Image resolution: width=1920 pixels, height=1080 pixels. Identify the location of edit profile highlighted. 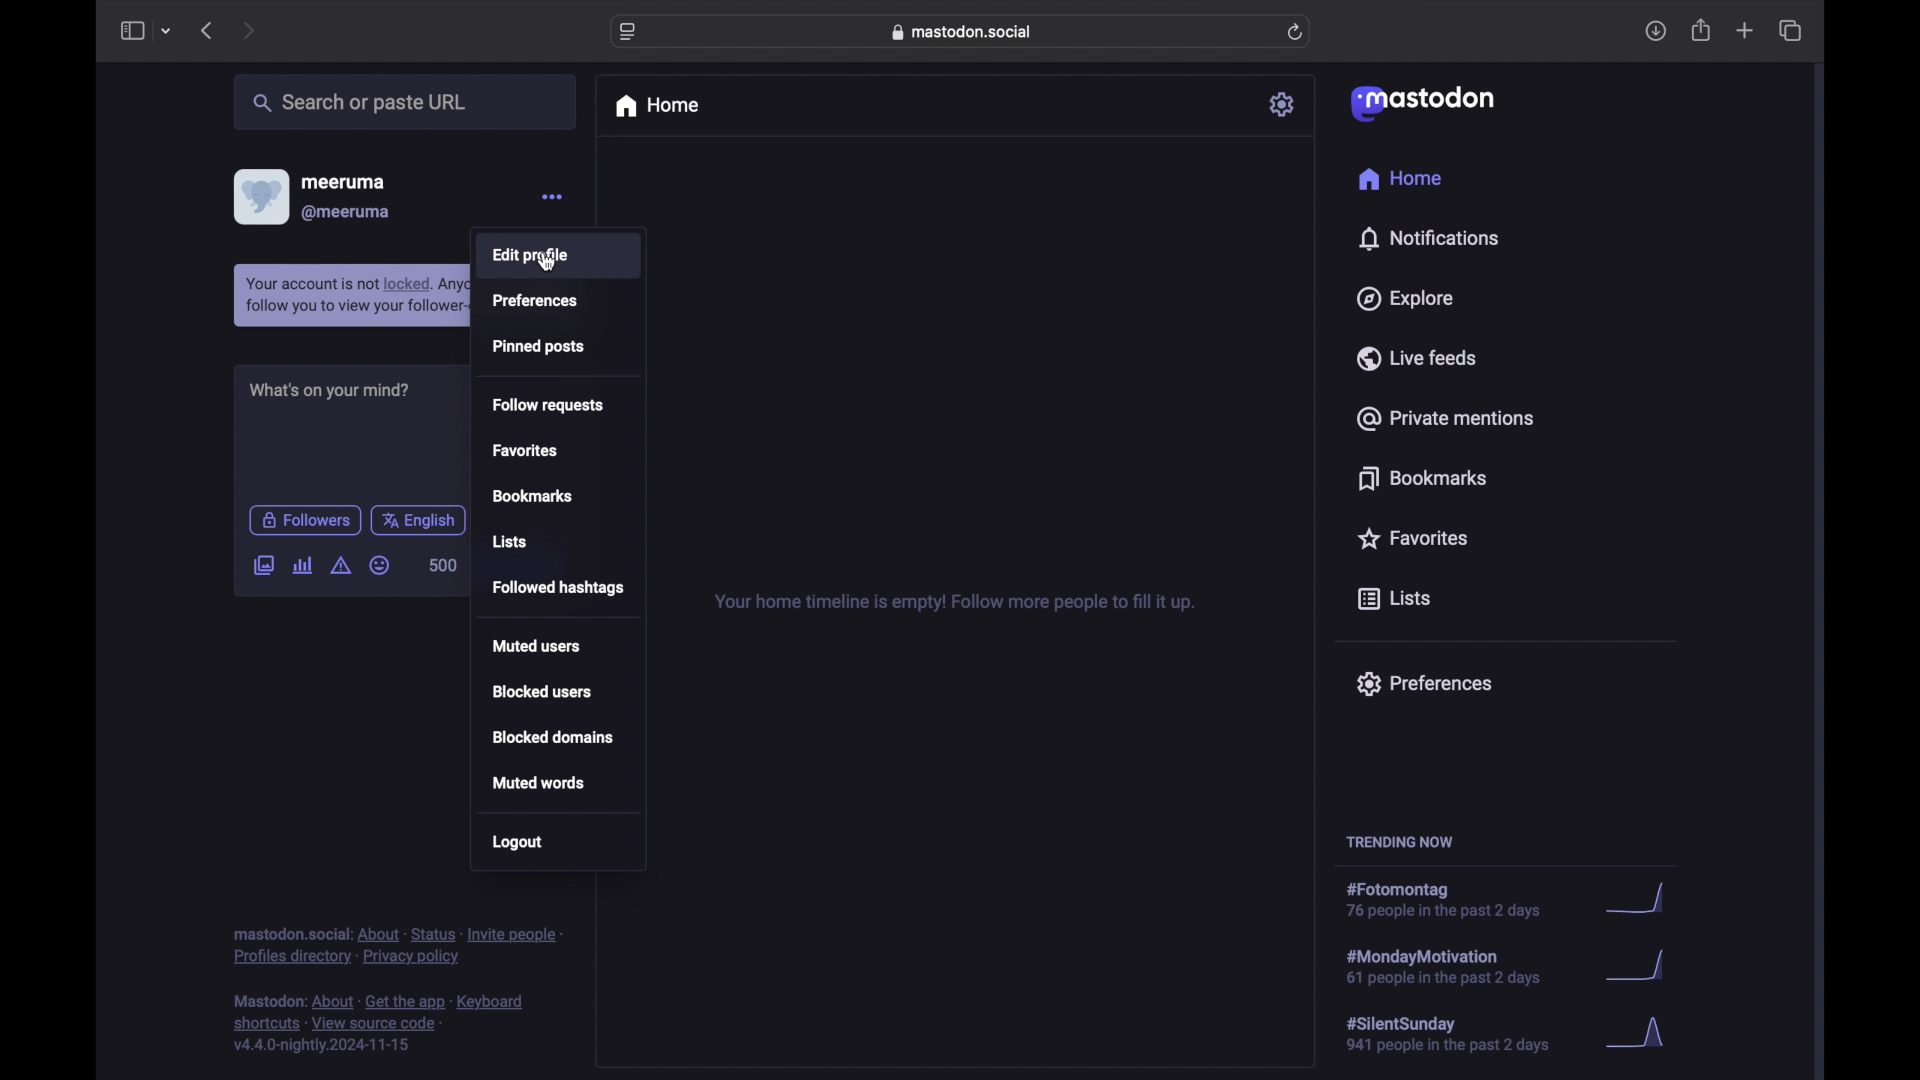
(559, 254).